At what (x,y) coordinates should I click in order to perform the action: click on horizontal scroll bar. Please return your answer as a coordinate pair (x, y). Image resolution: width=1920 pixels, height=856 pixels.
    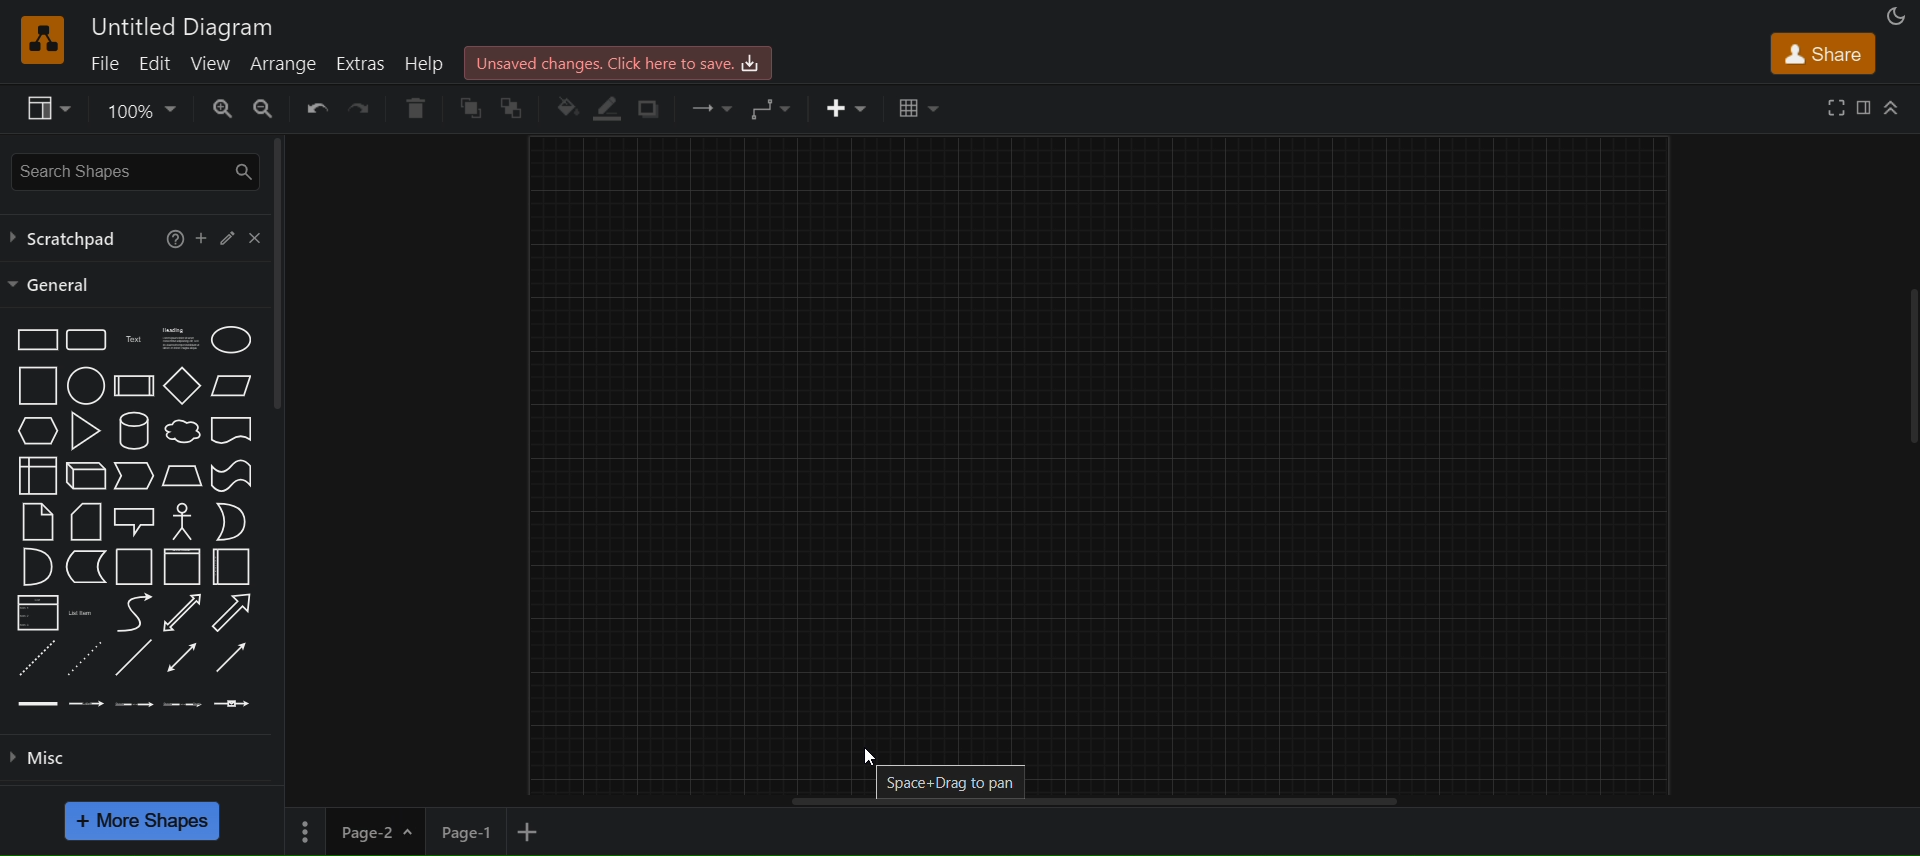
    Looking at the image, I should click on (1087, 802).